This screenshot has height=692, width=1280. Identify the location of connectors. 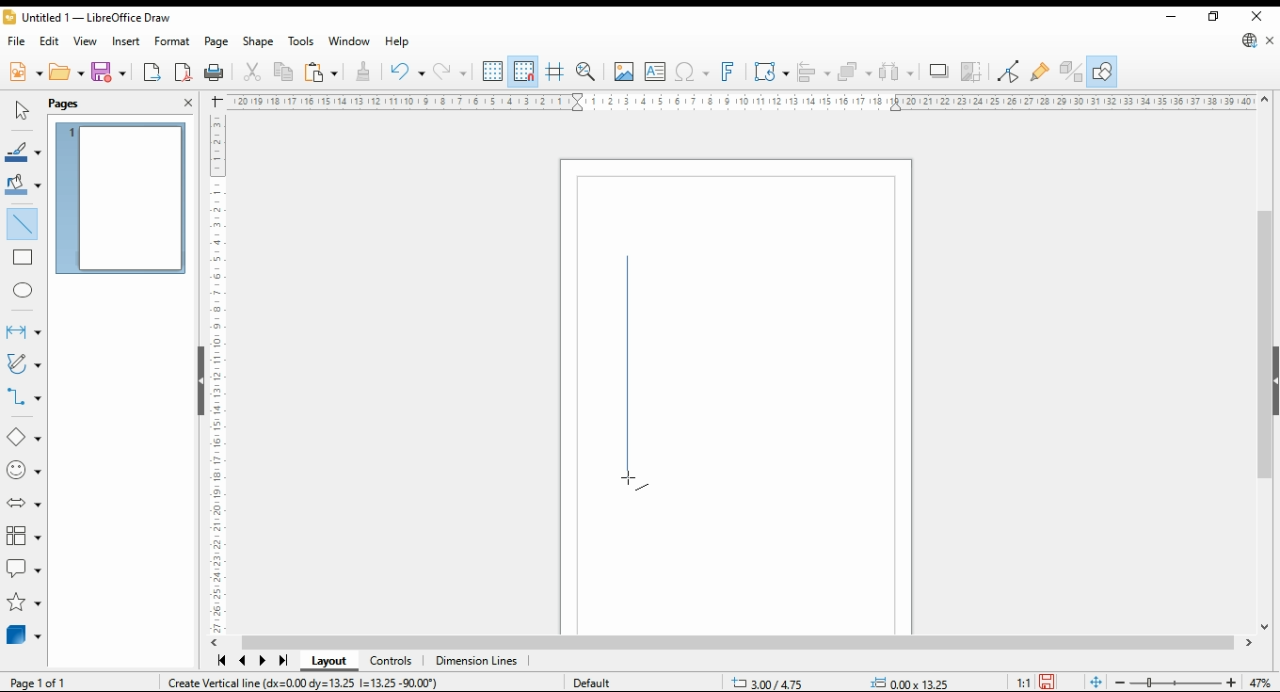
(24, 397).